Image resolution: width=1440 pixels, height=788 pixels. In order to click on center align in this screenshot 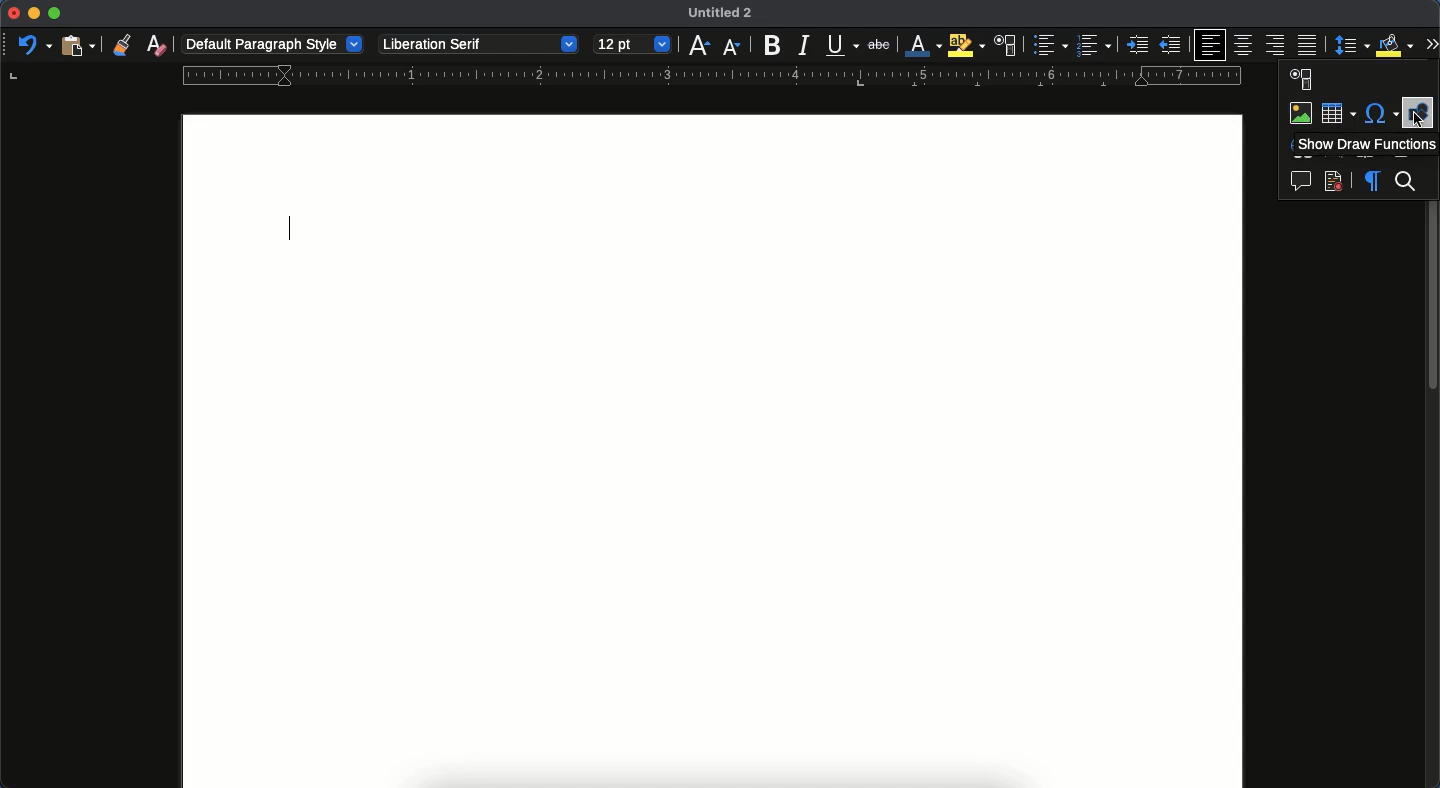, I will do `click(1246, 45)`.